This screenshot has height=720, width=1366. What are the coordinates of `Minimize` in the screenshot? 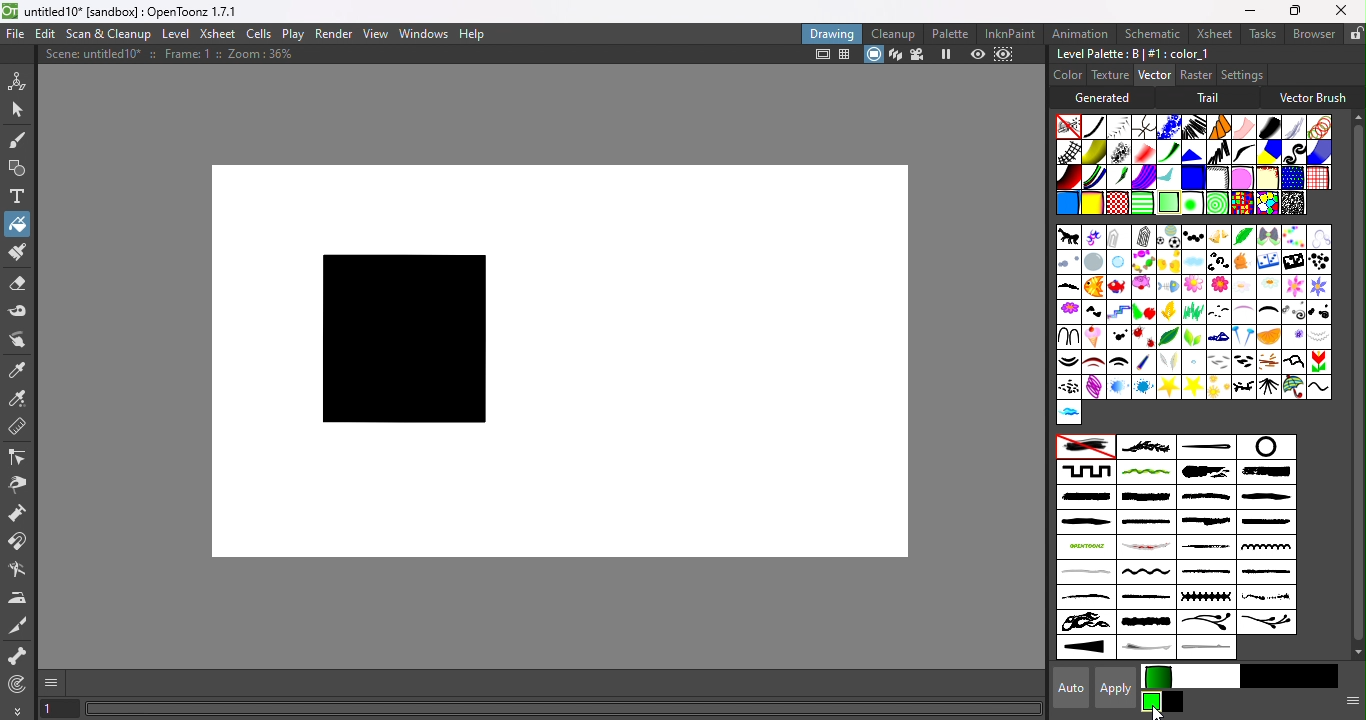 It's located at (1250, 10).